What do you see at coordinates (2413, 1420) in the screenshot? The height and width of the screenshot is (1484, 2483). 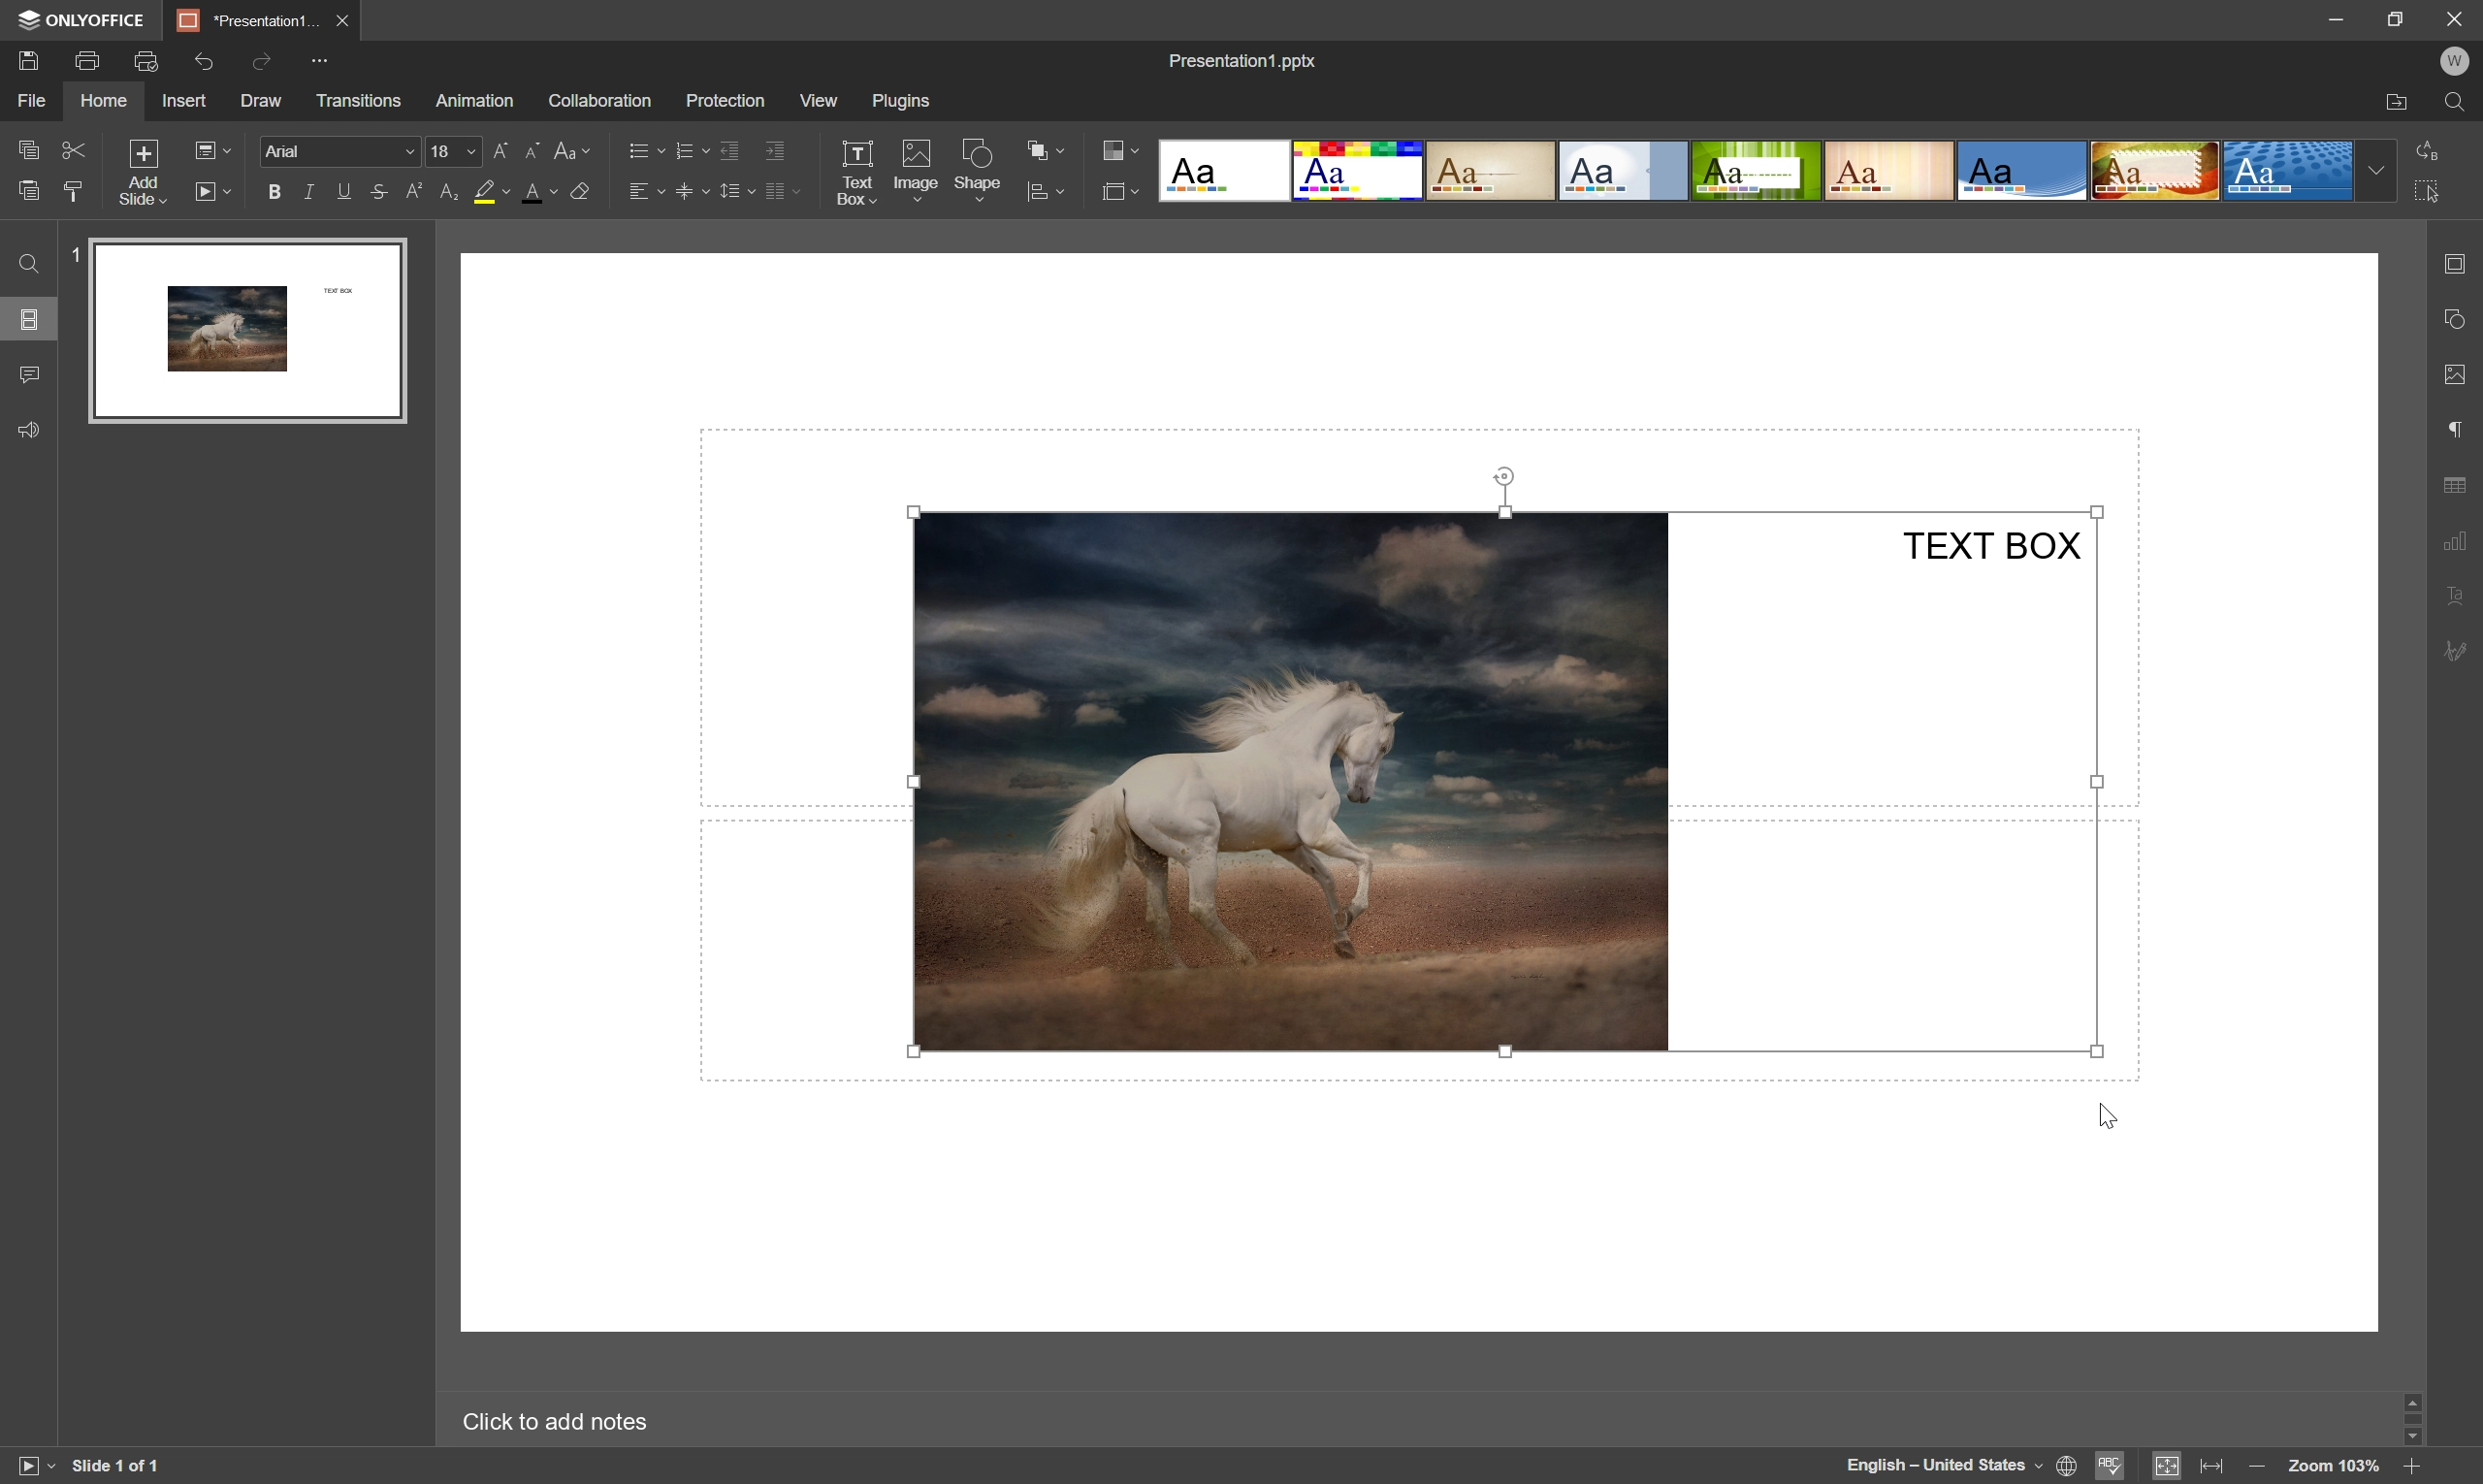 I see `scroll` at bounding box center [2413, 1420].